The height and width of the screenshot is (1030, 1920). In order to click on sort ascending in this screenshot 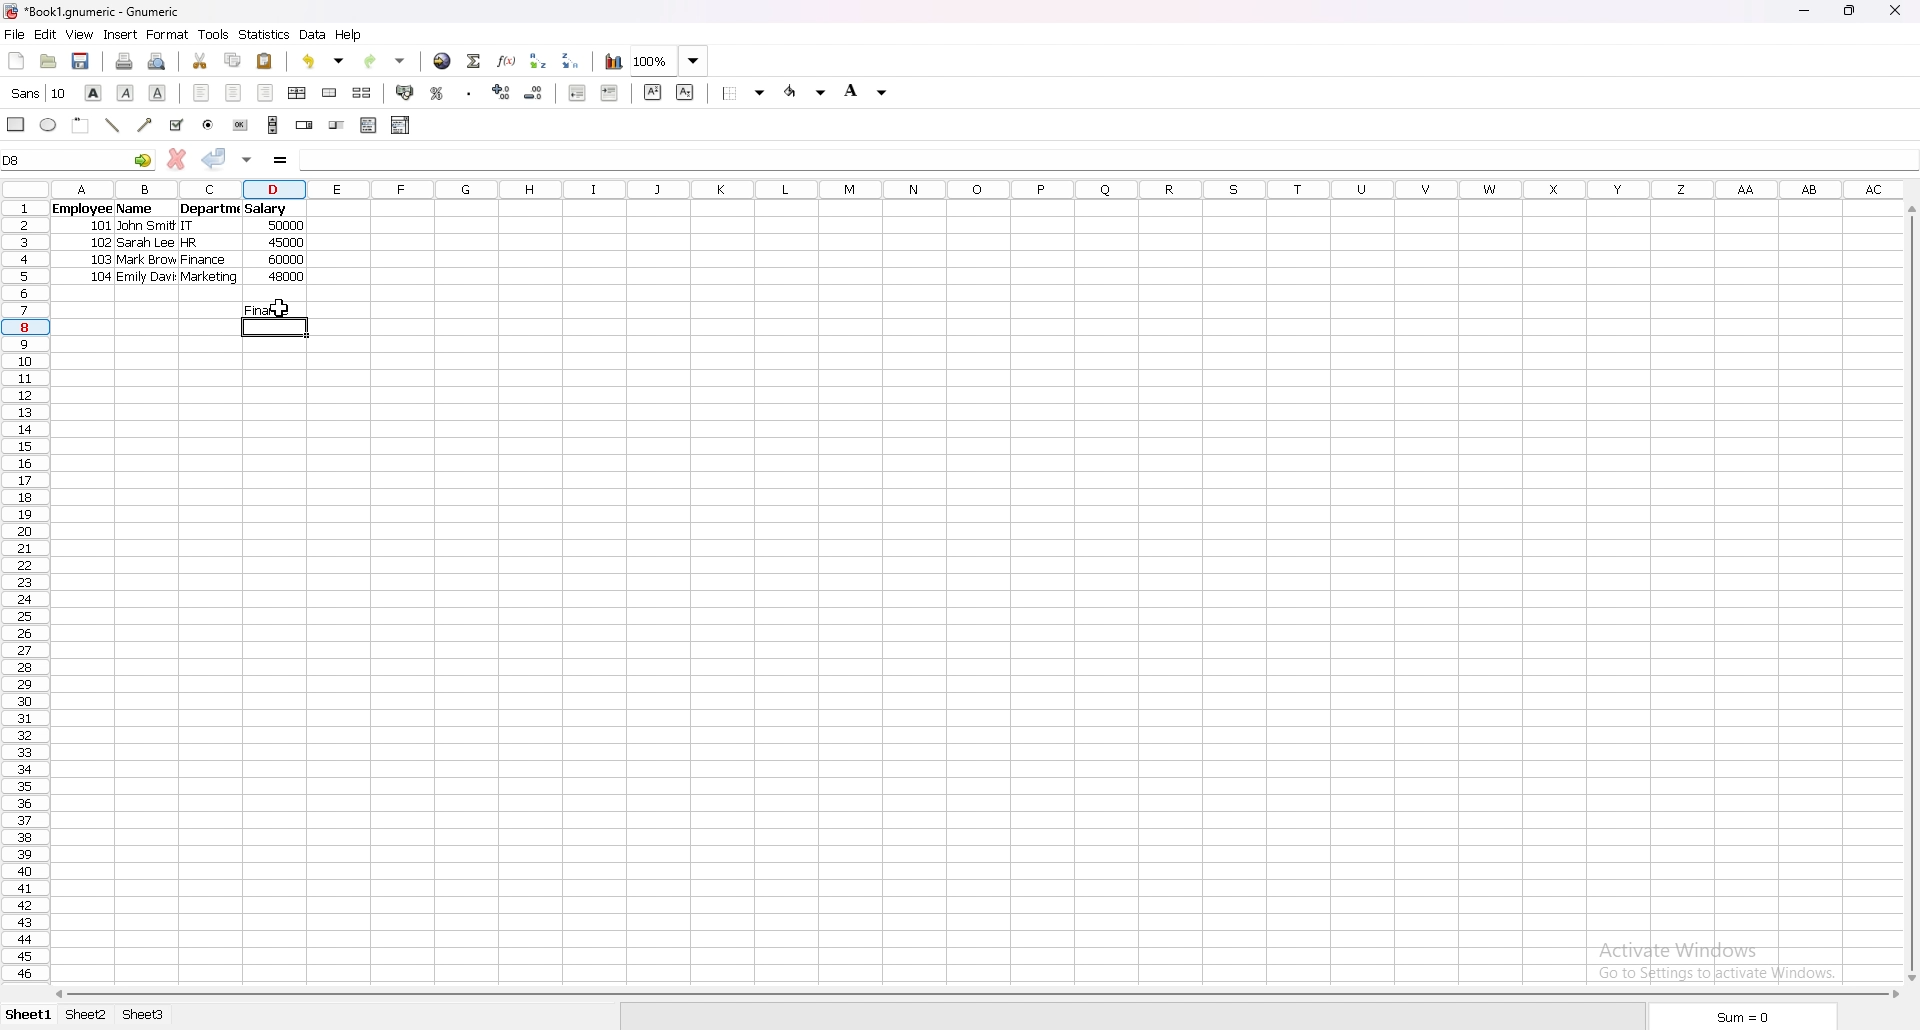, I will do `click(539, 60)`.